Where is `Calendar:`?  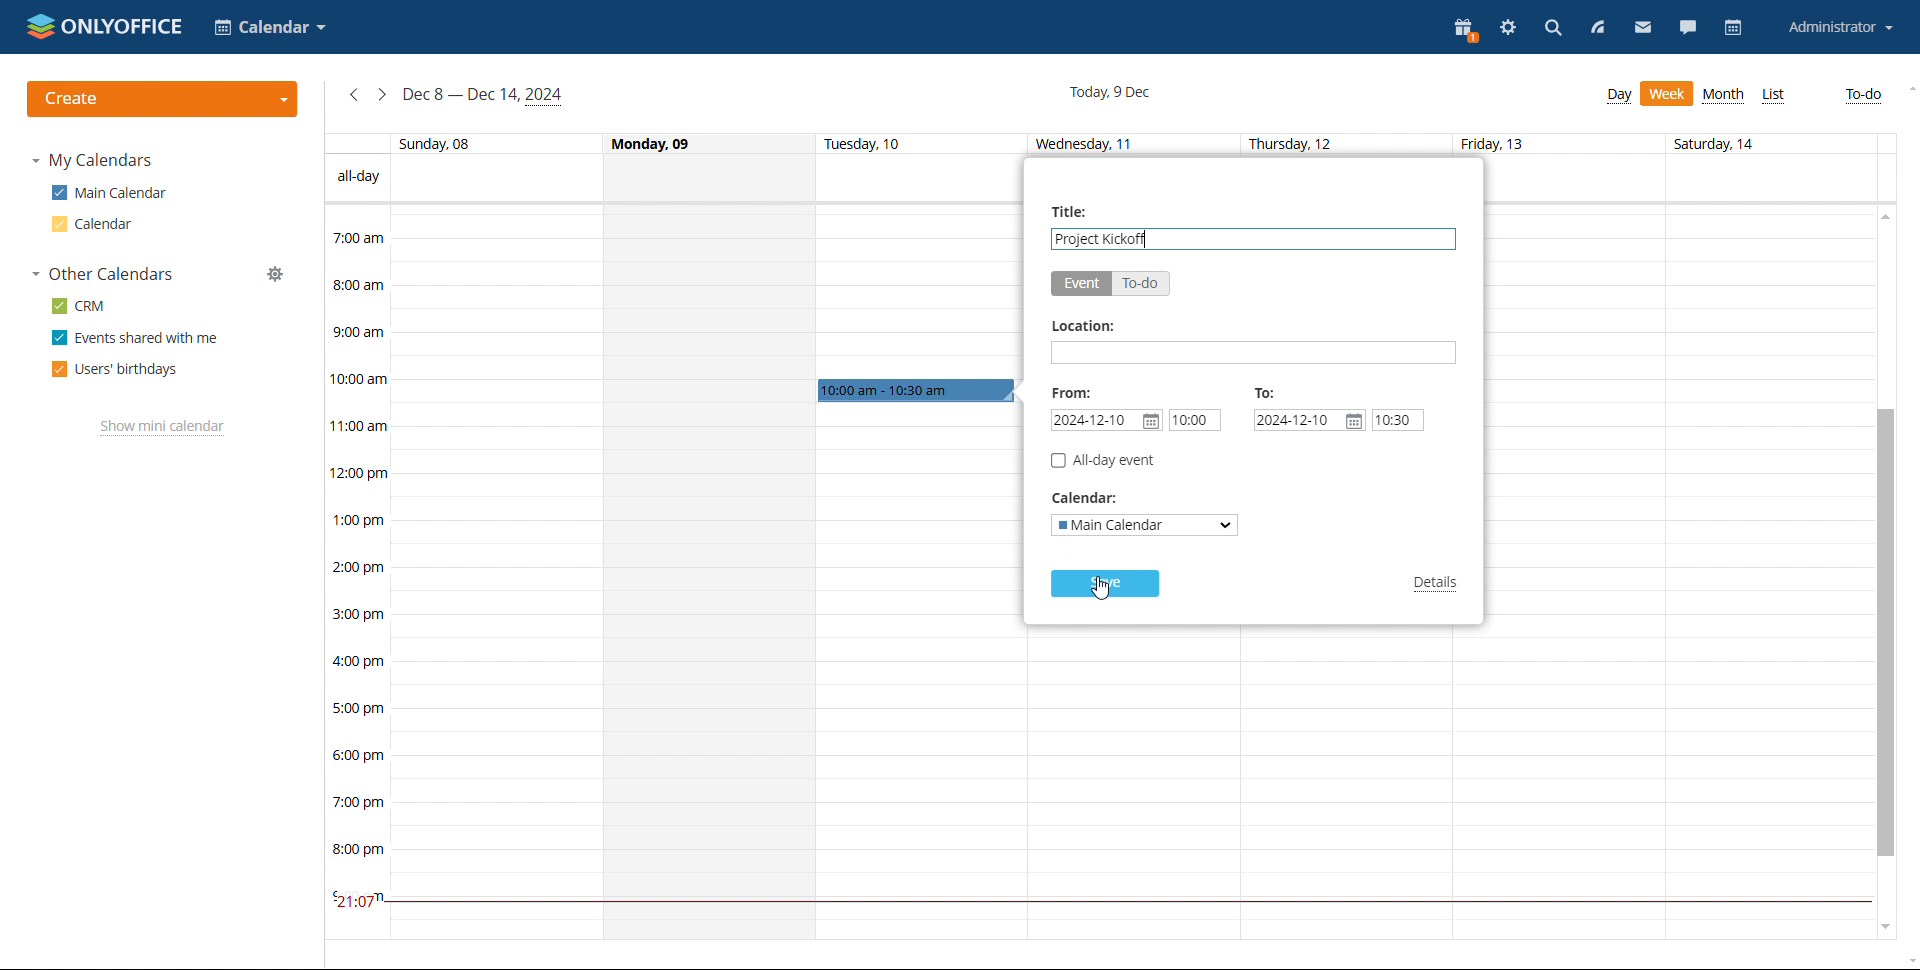
Calendar: is located at coordinates (1092, 499).